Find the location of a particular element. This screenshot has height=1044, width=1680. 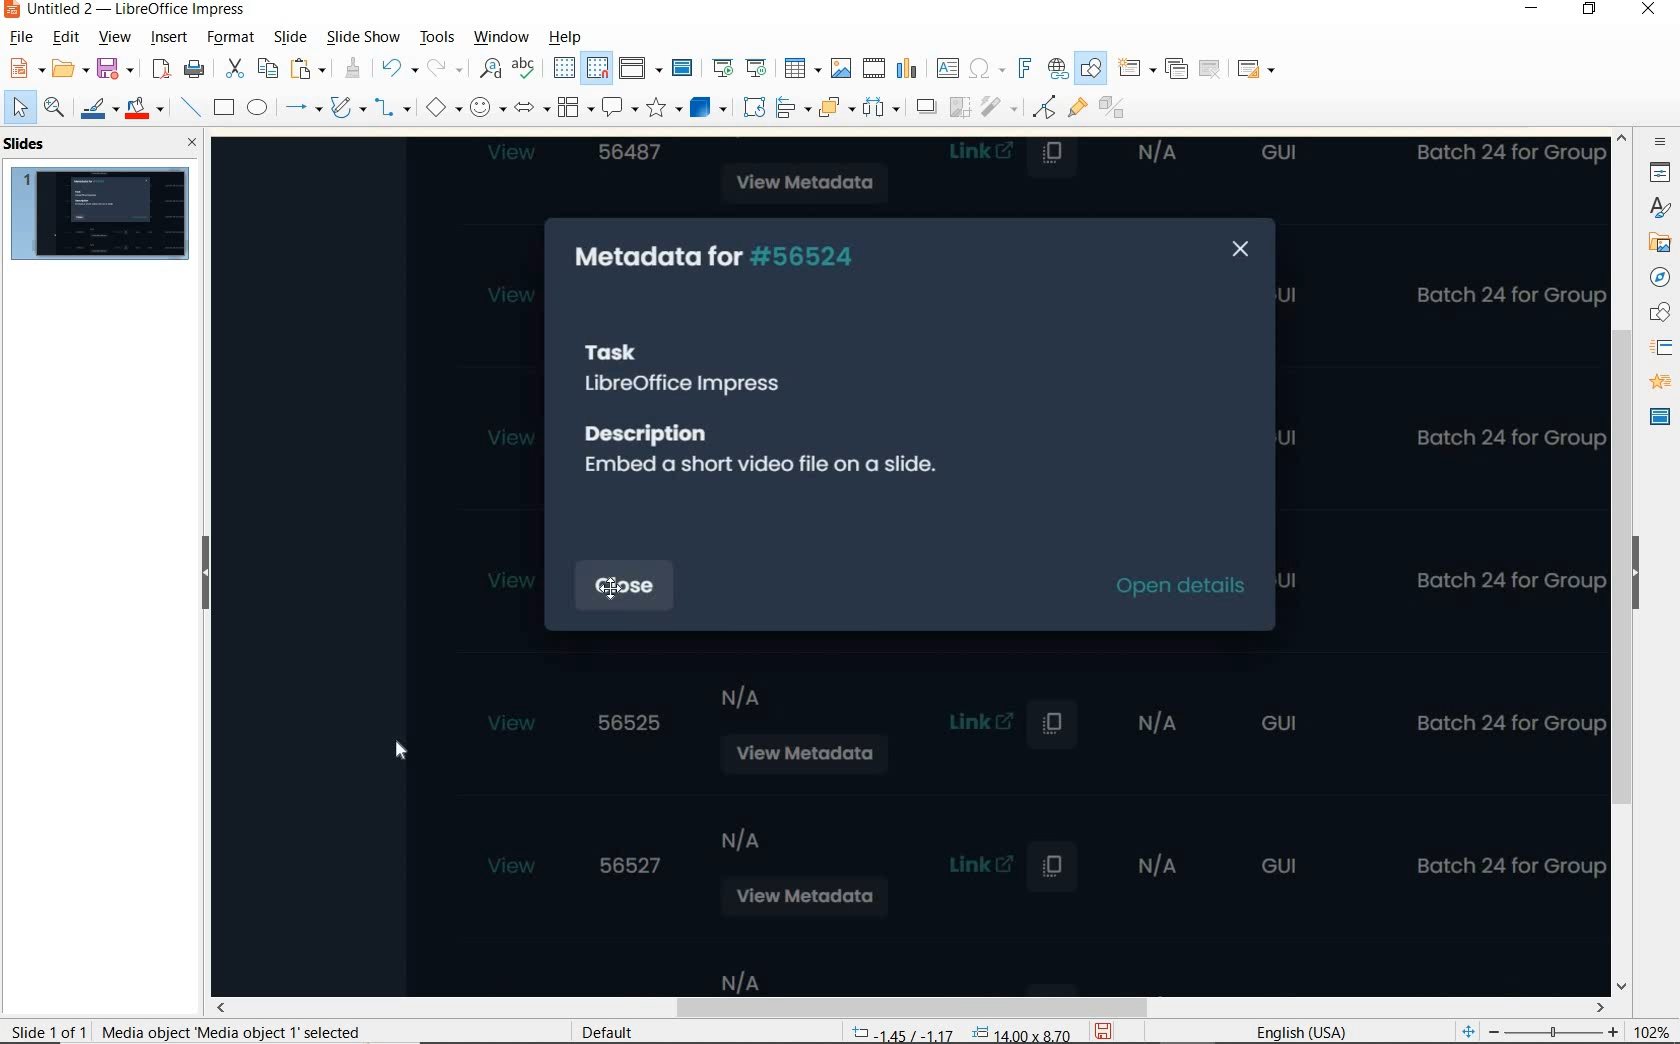

 is located at coordinates (946, 70).